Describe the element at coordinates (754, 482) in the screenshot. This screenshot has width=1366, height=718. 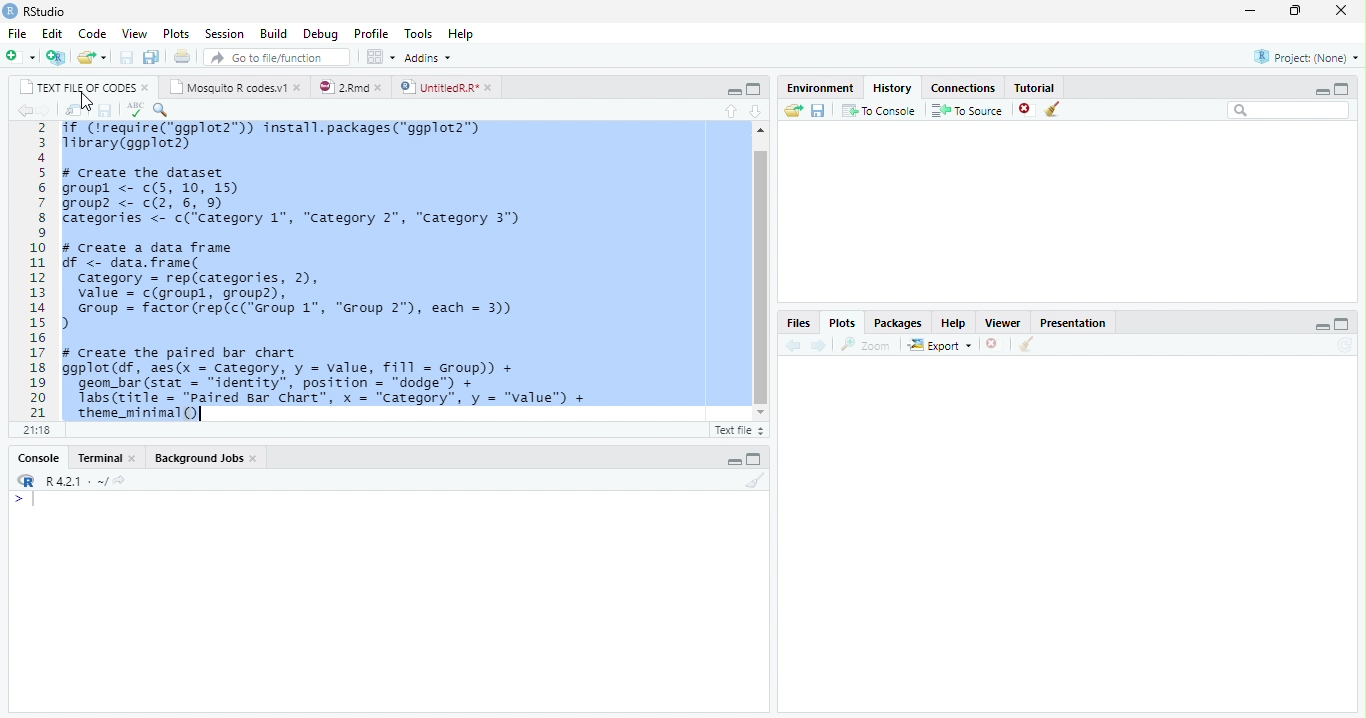
I see `clear console` at that location.